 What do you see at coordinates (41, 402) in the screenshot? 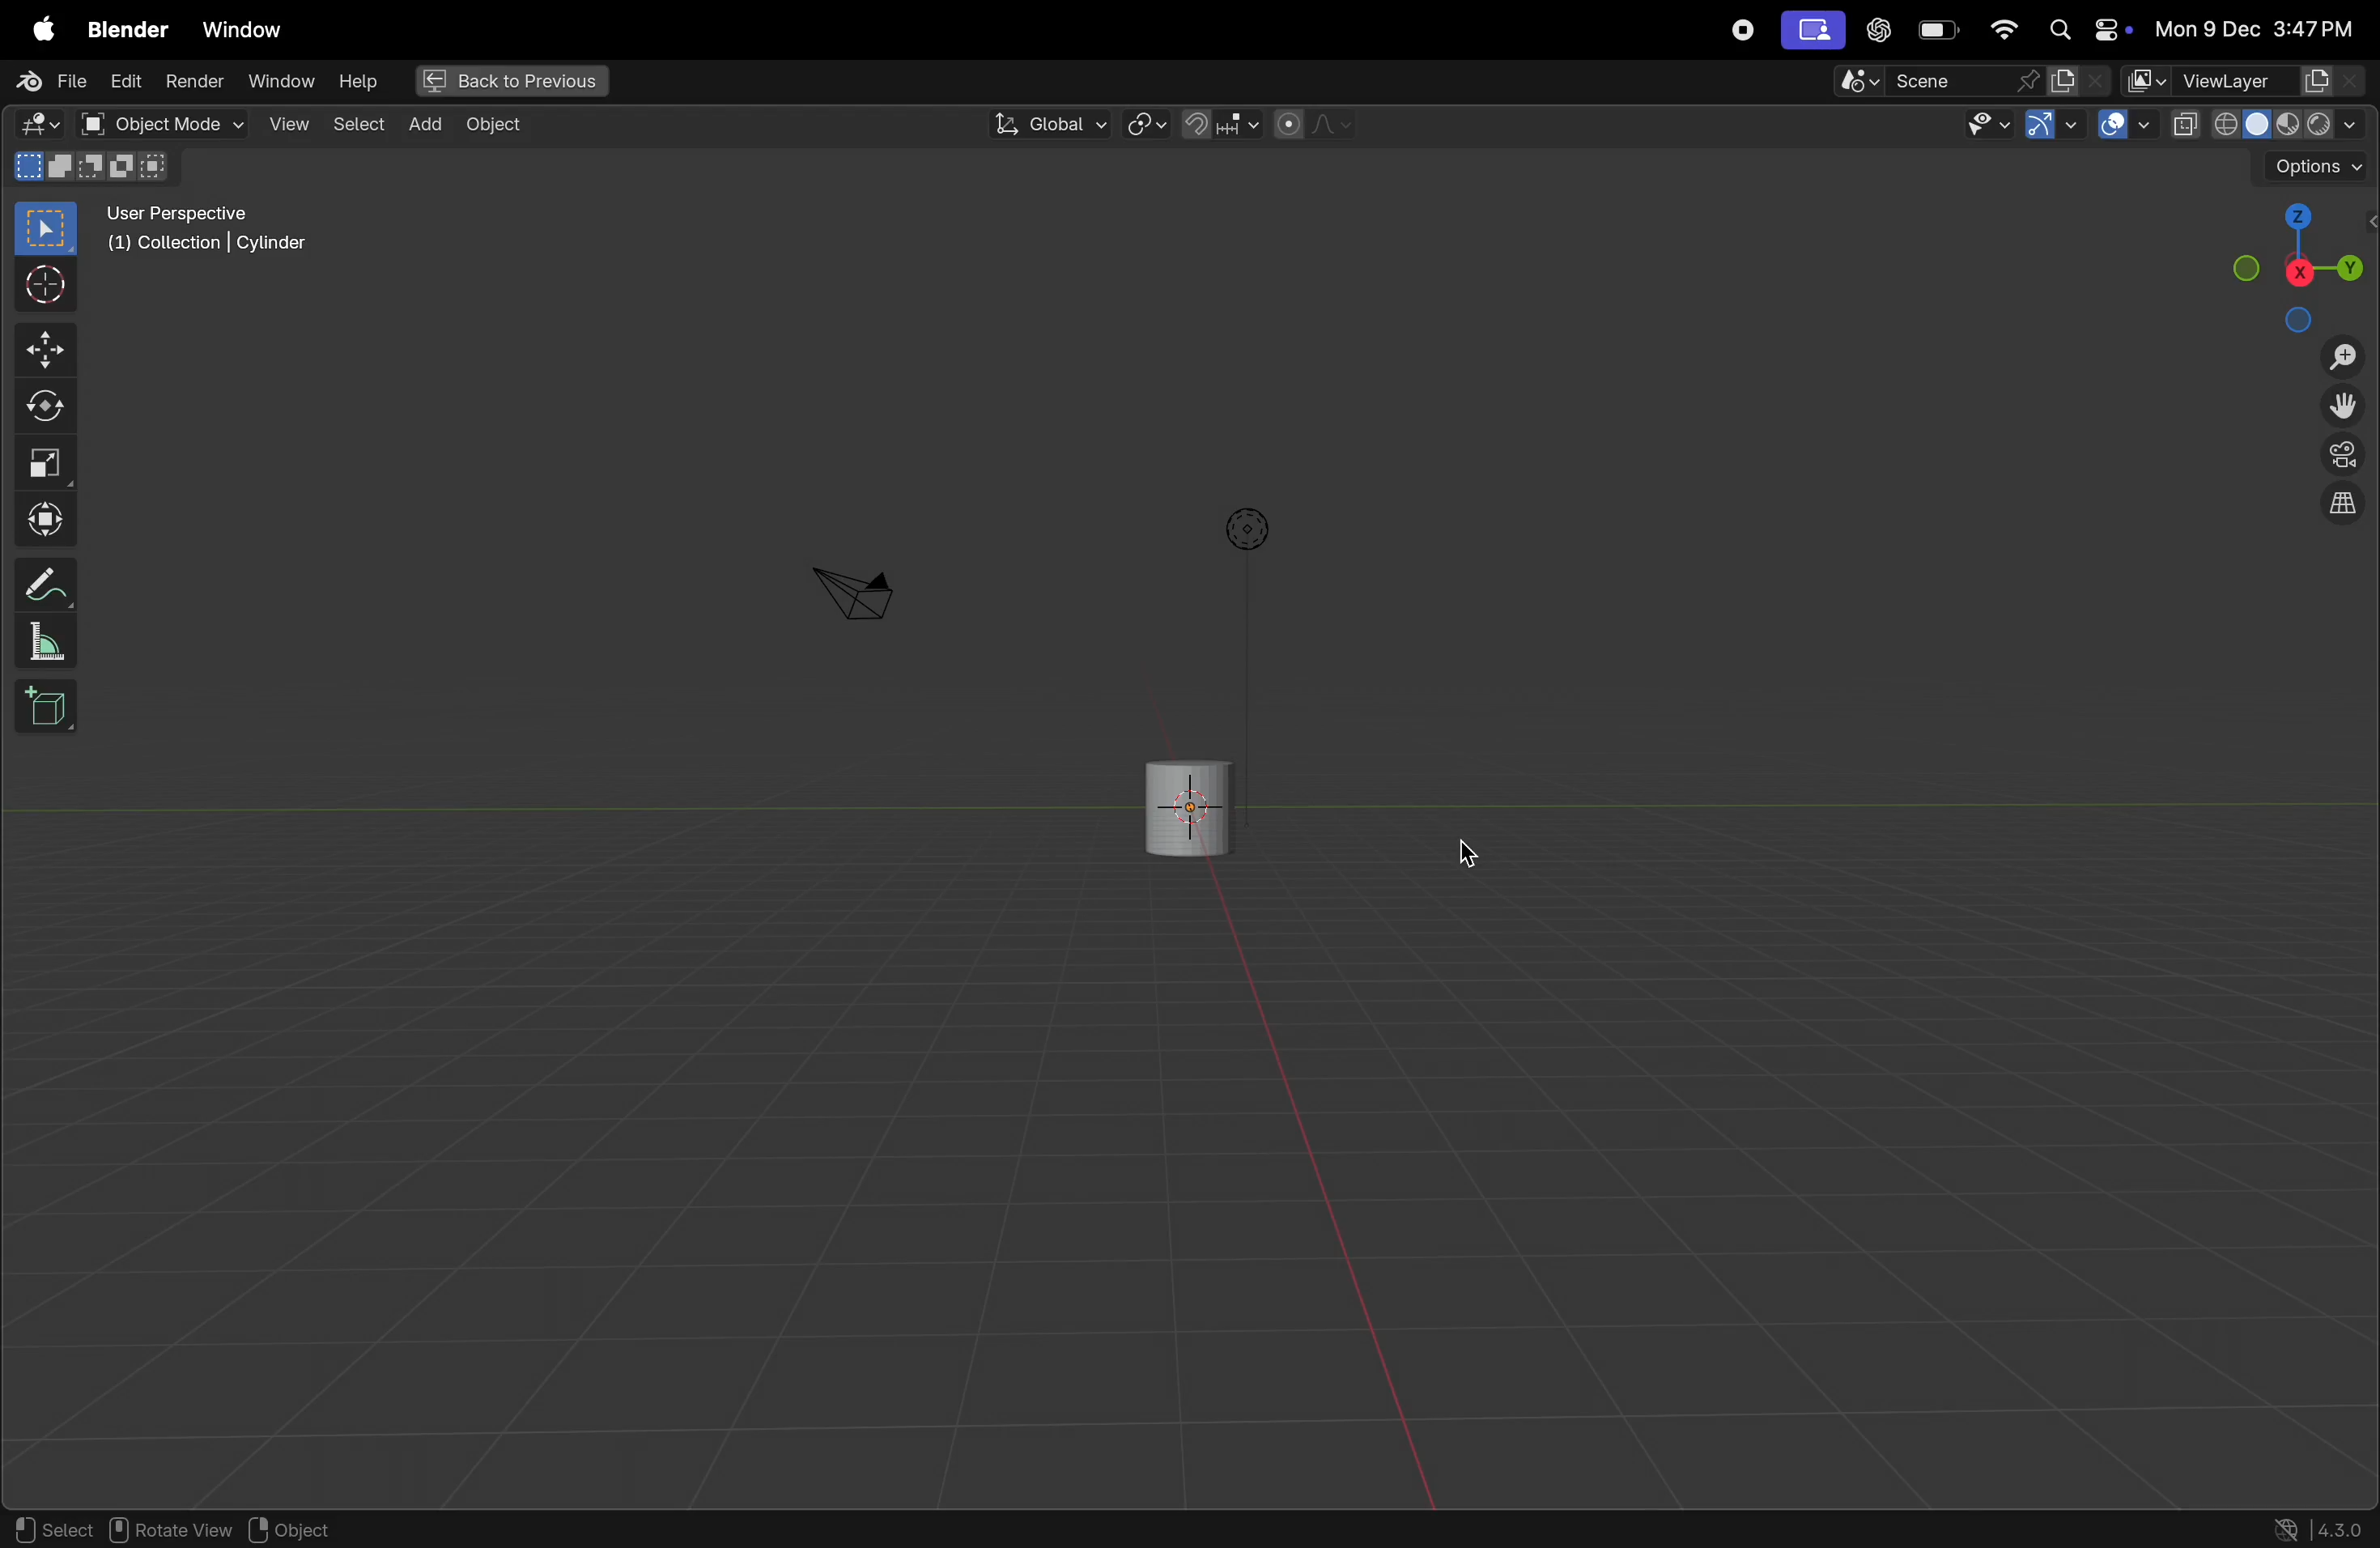
I see `rotate` at bounding box center [41, 402].